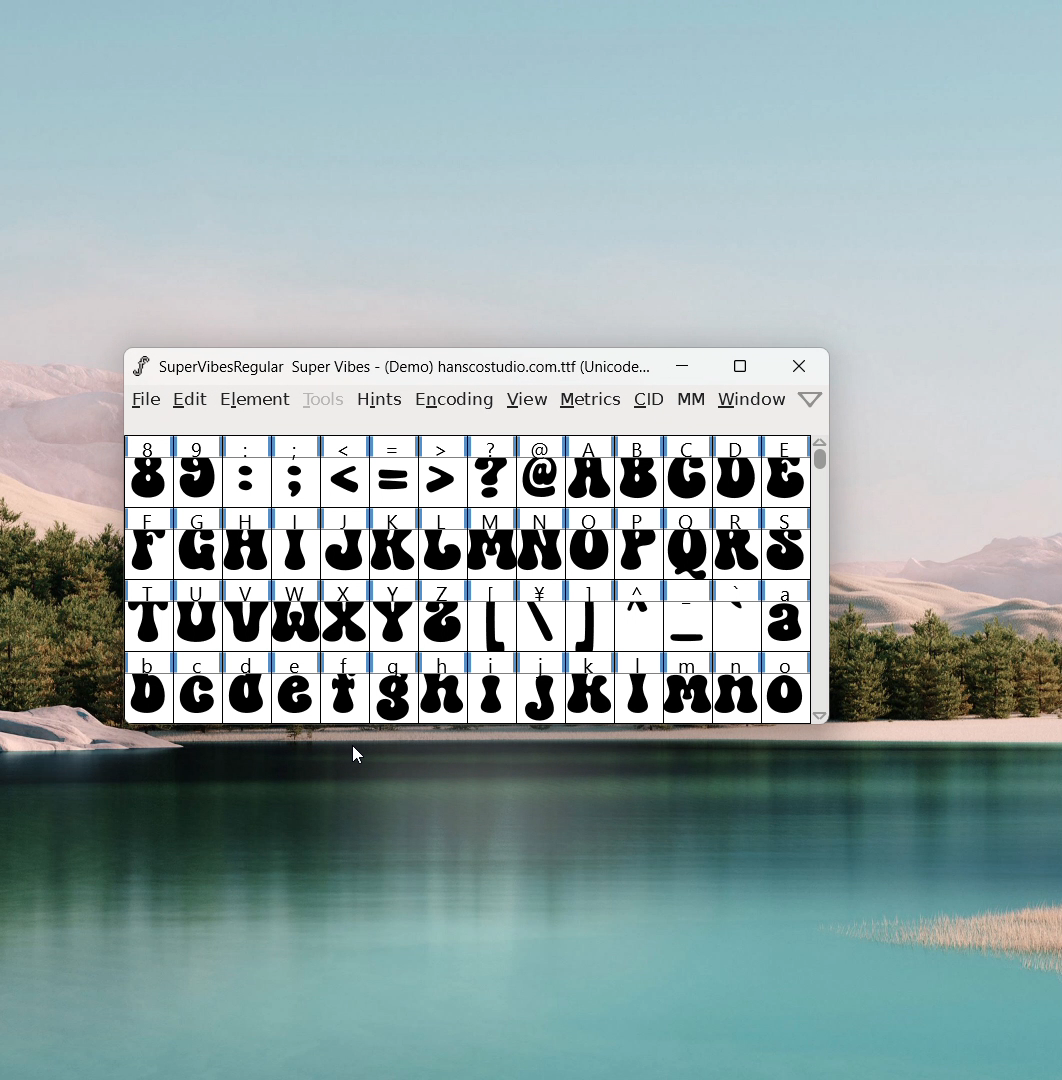 This screenshot has width=1062, height=1080. I want to click on _, so click(689, 616).